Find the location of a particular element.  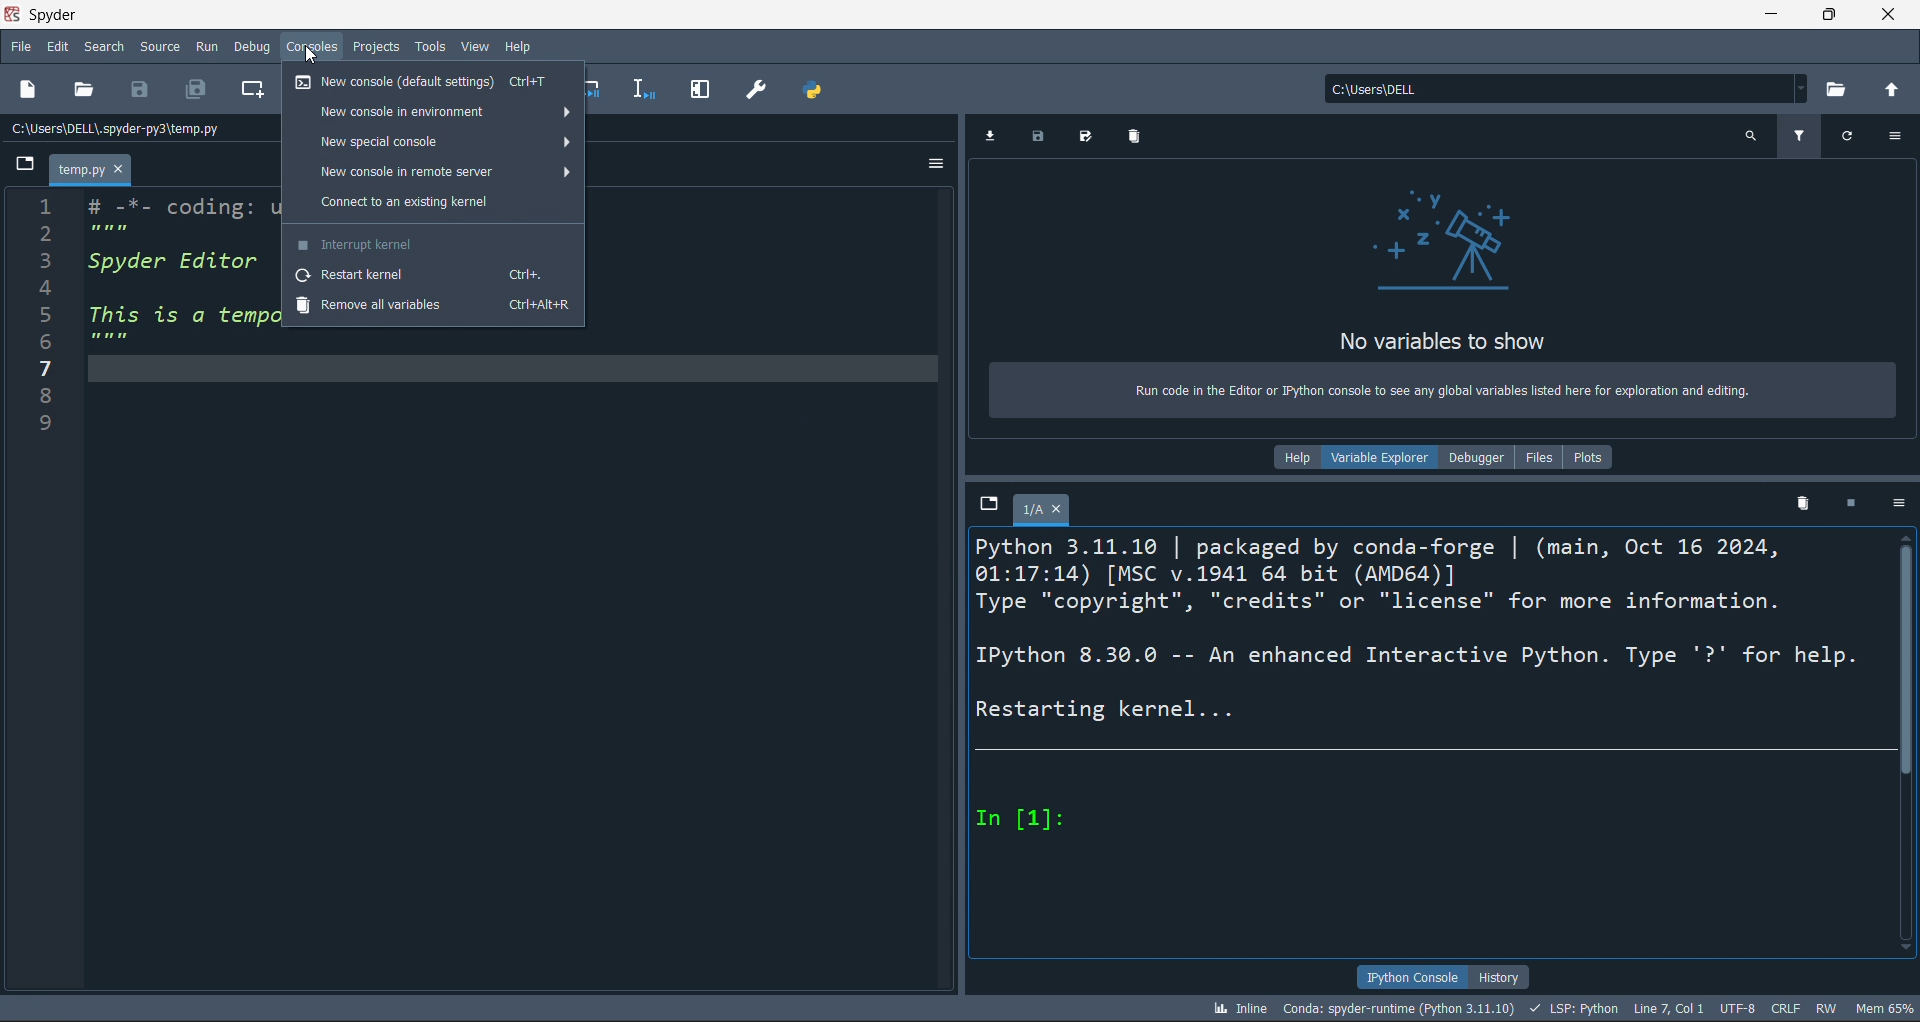

No variables to show is located at coordinates (1444, 343).